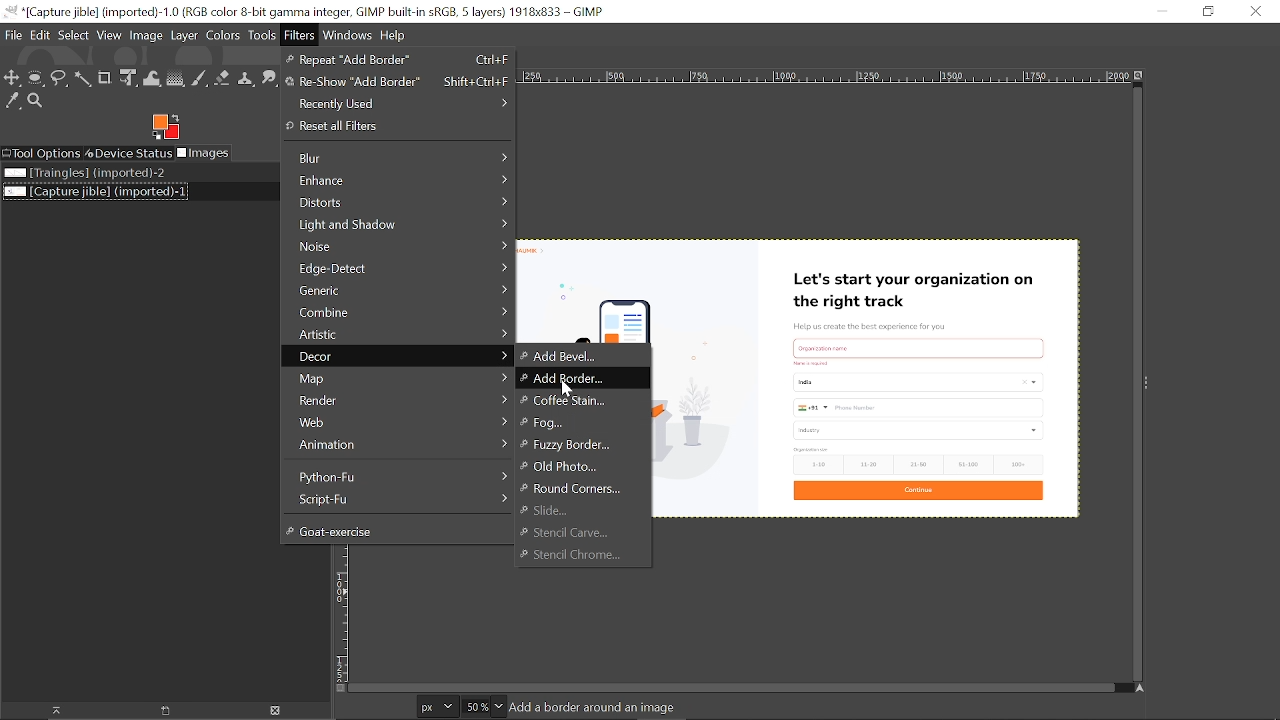  Describe the element at coordinates (475, 708) in the screenshot. I see `Current zoom` at that location.